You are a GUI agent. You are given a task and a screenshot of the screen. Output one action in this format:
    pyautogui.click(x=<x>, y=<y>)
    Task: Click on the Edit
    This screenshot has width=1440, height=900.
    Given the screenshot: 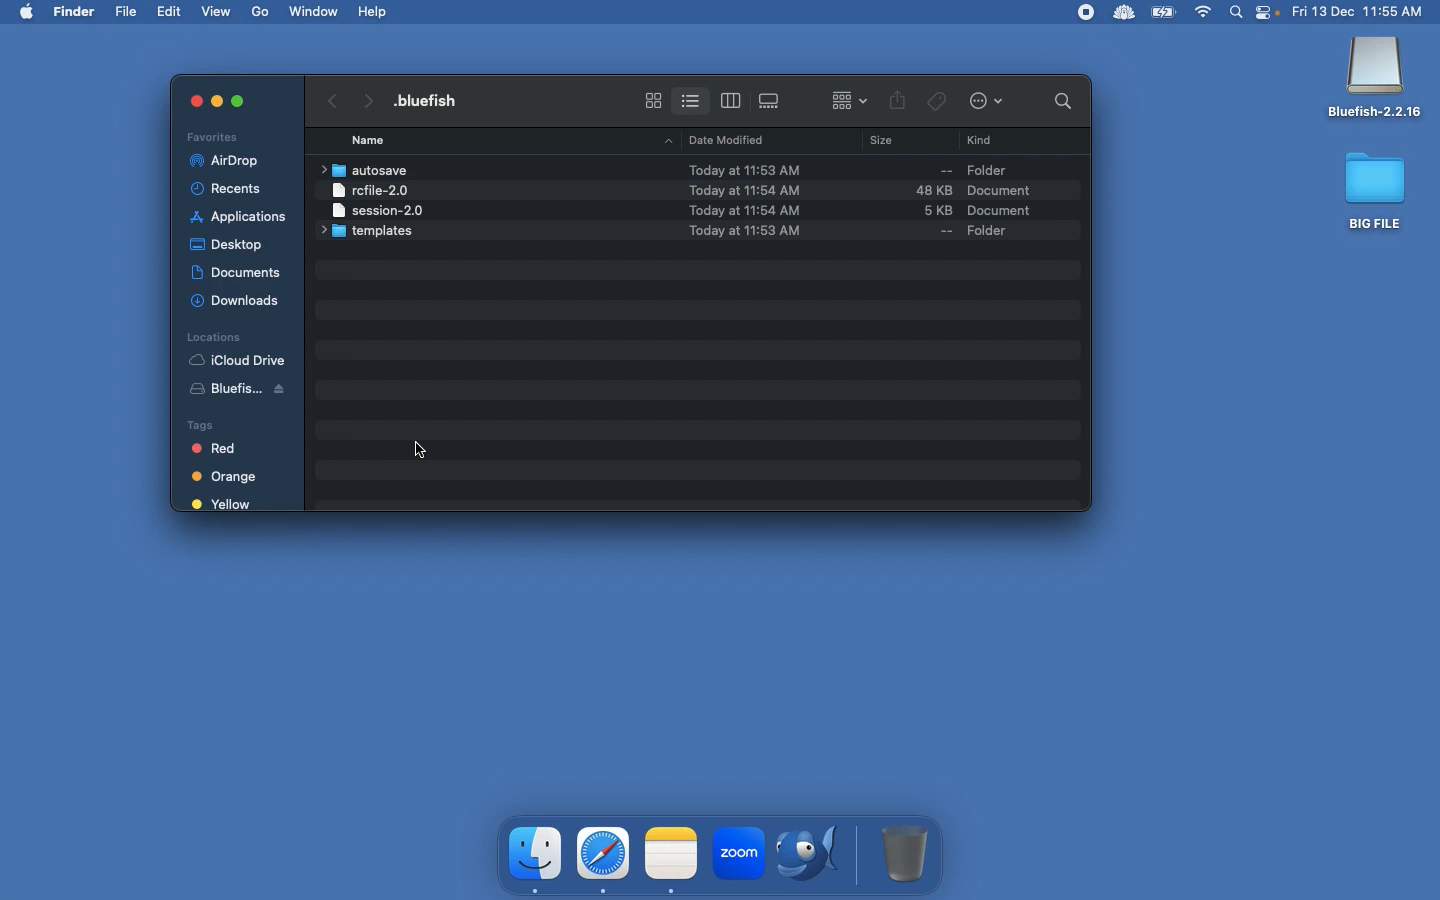 What is the action you would take?
    pyautogui.click(x=171, y=11)
    